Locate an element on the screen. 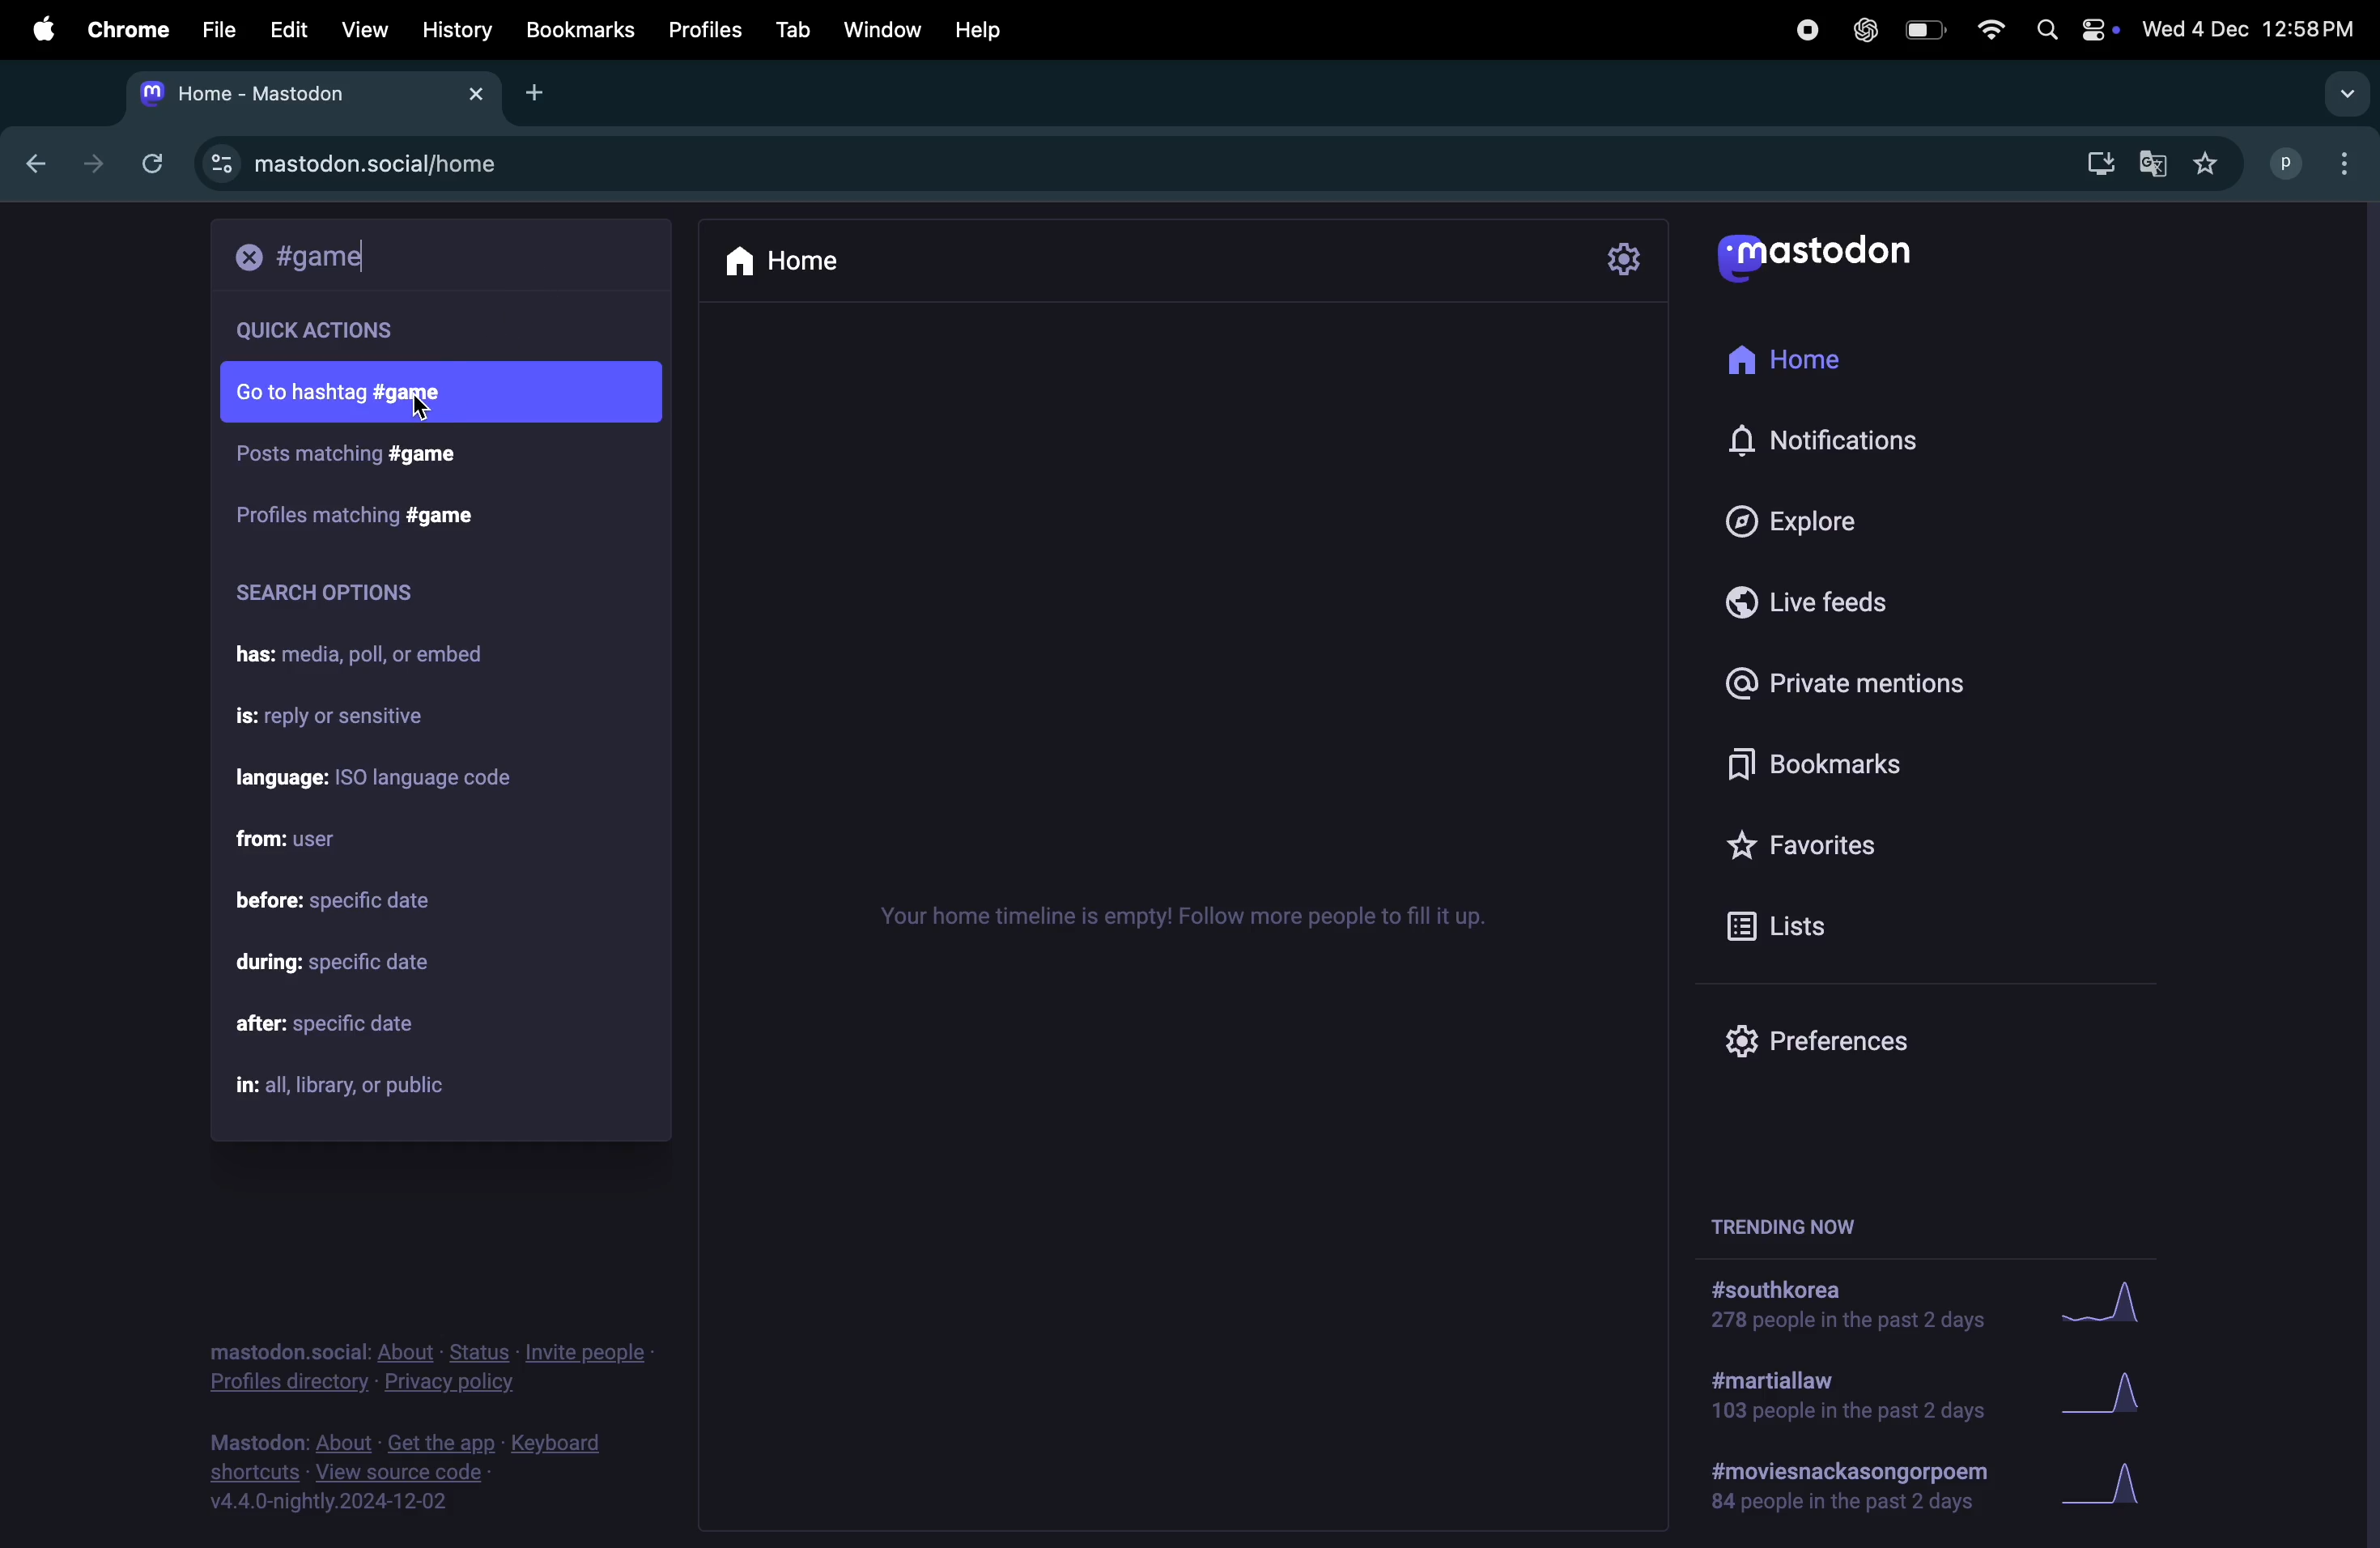 This screenshot has width=2380, height=1548. cursor is located at coordinates (422, 409).